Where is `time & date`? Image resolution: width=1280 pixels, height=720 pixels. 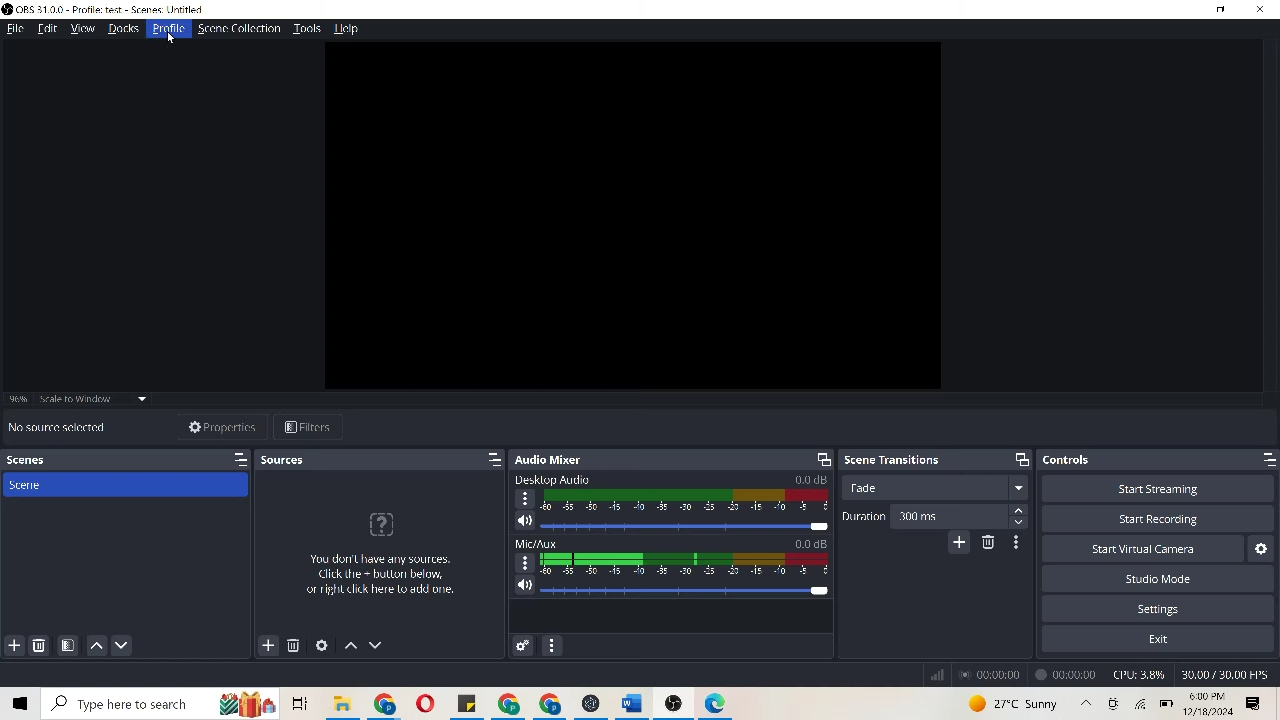 time & date is located at coordinates (1211, 704).